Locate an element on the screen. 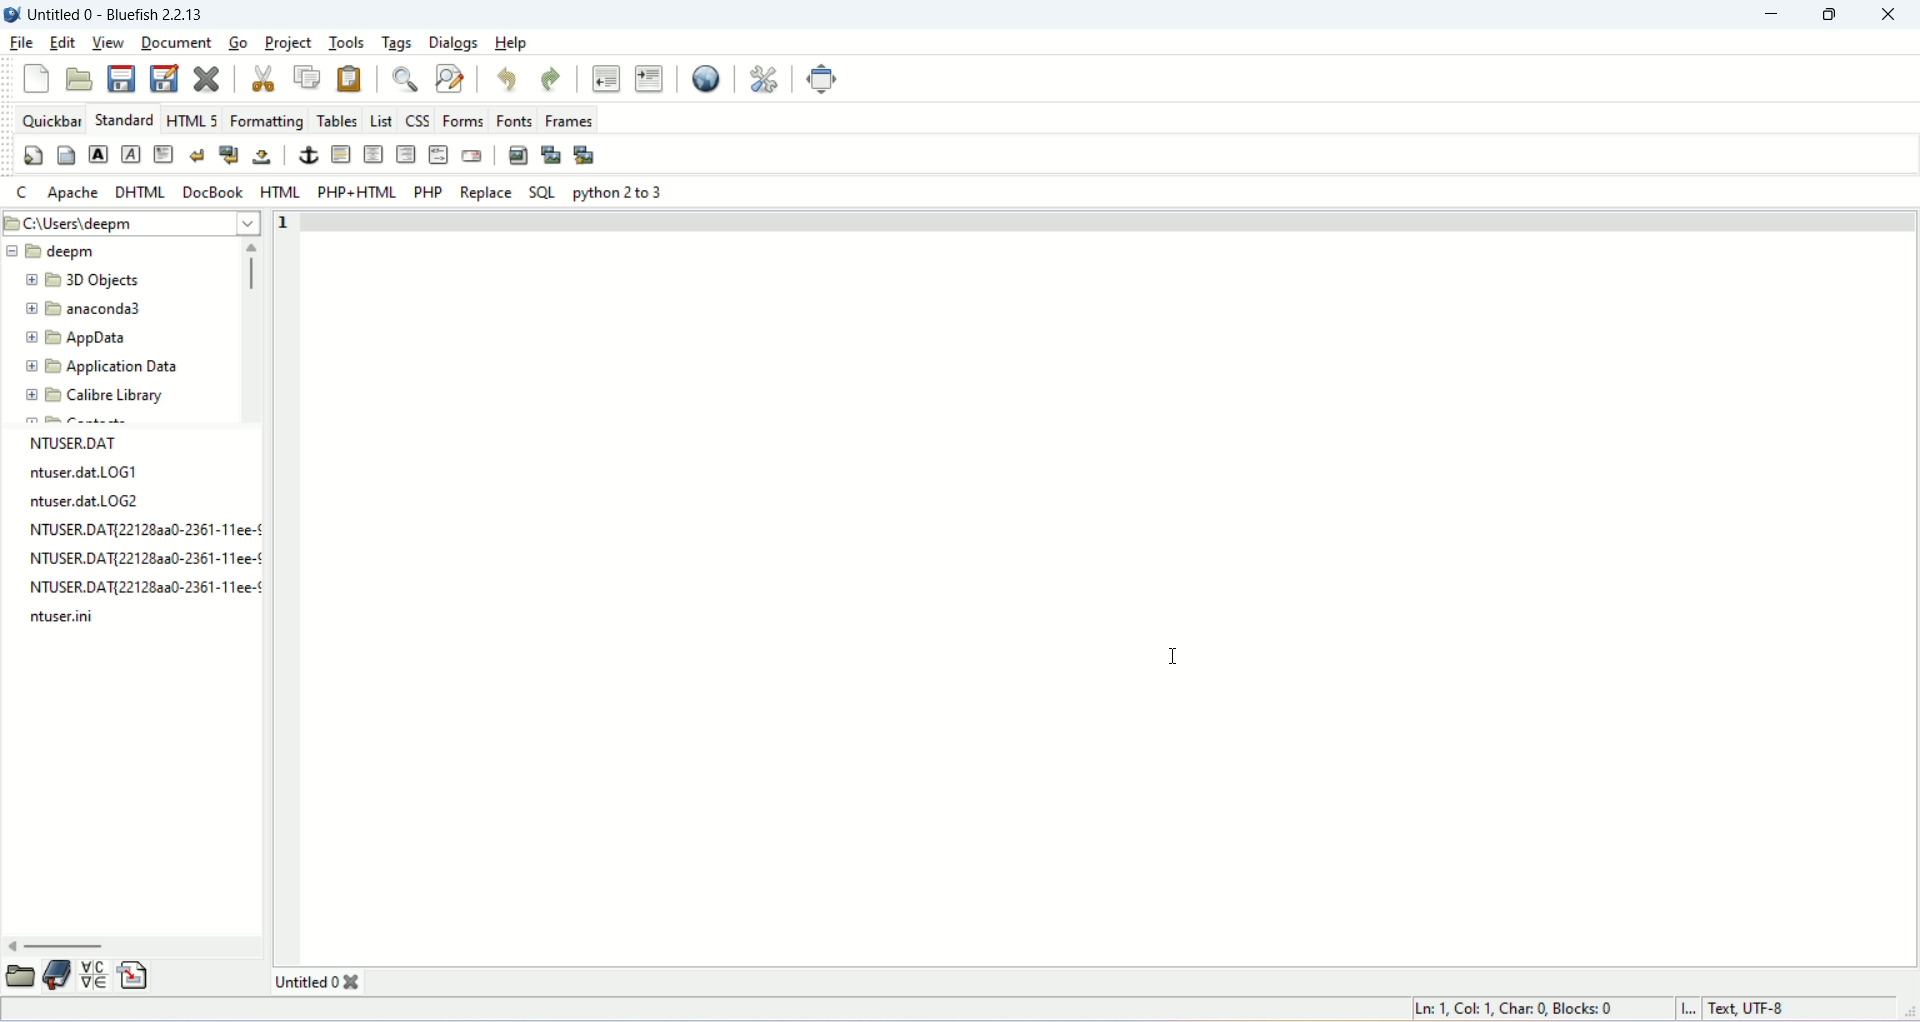  STANDARD is located at coordinates (123, 118).